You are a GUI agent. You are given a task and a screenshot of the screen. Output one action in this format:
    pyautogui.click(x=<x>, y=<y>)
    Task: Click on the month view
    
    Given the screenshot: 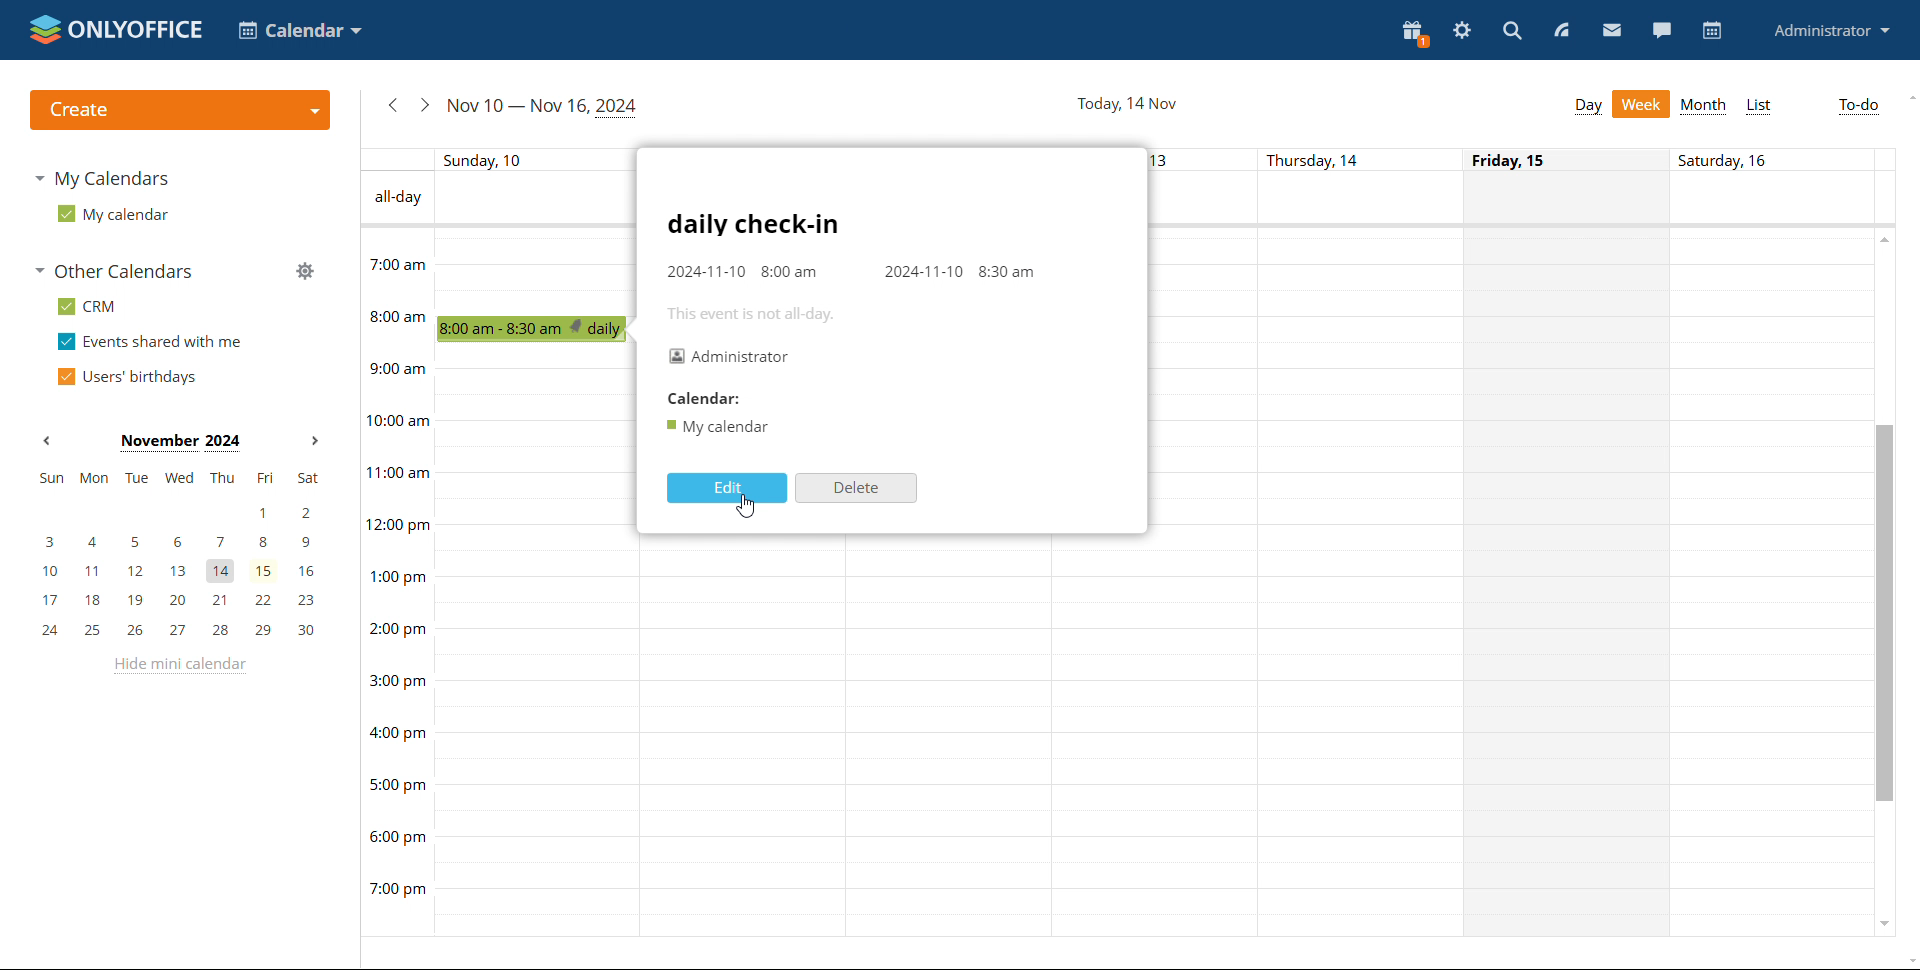 What is the action you would take?
    pyautogui.click(x=1702, y=106)
    